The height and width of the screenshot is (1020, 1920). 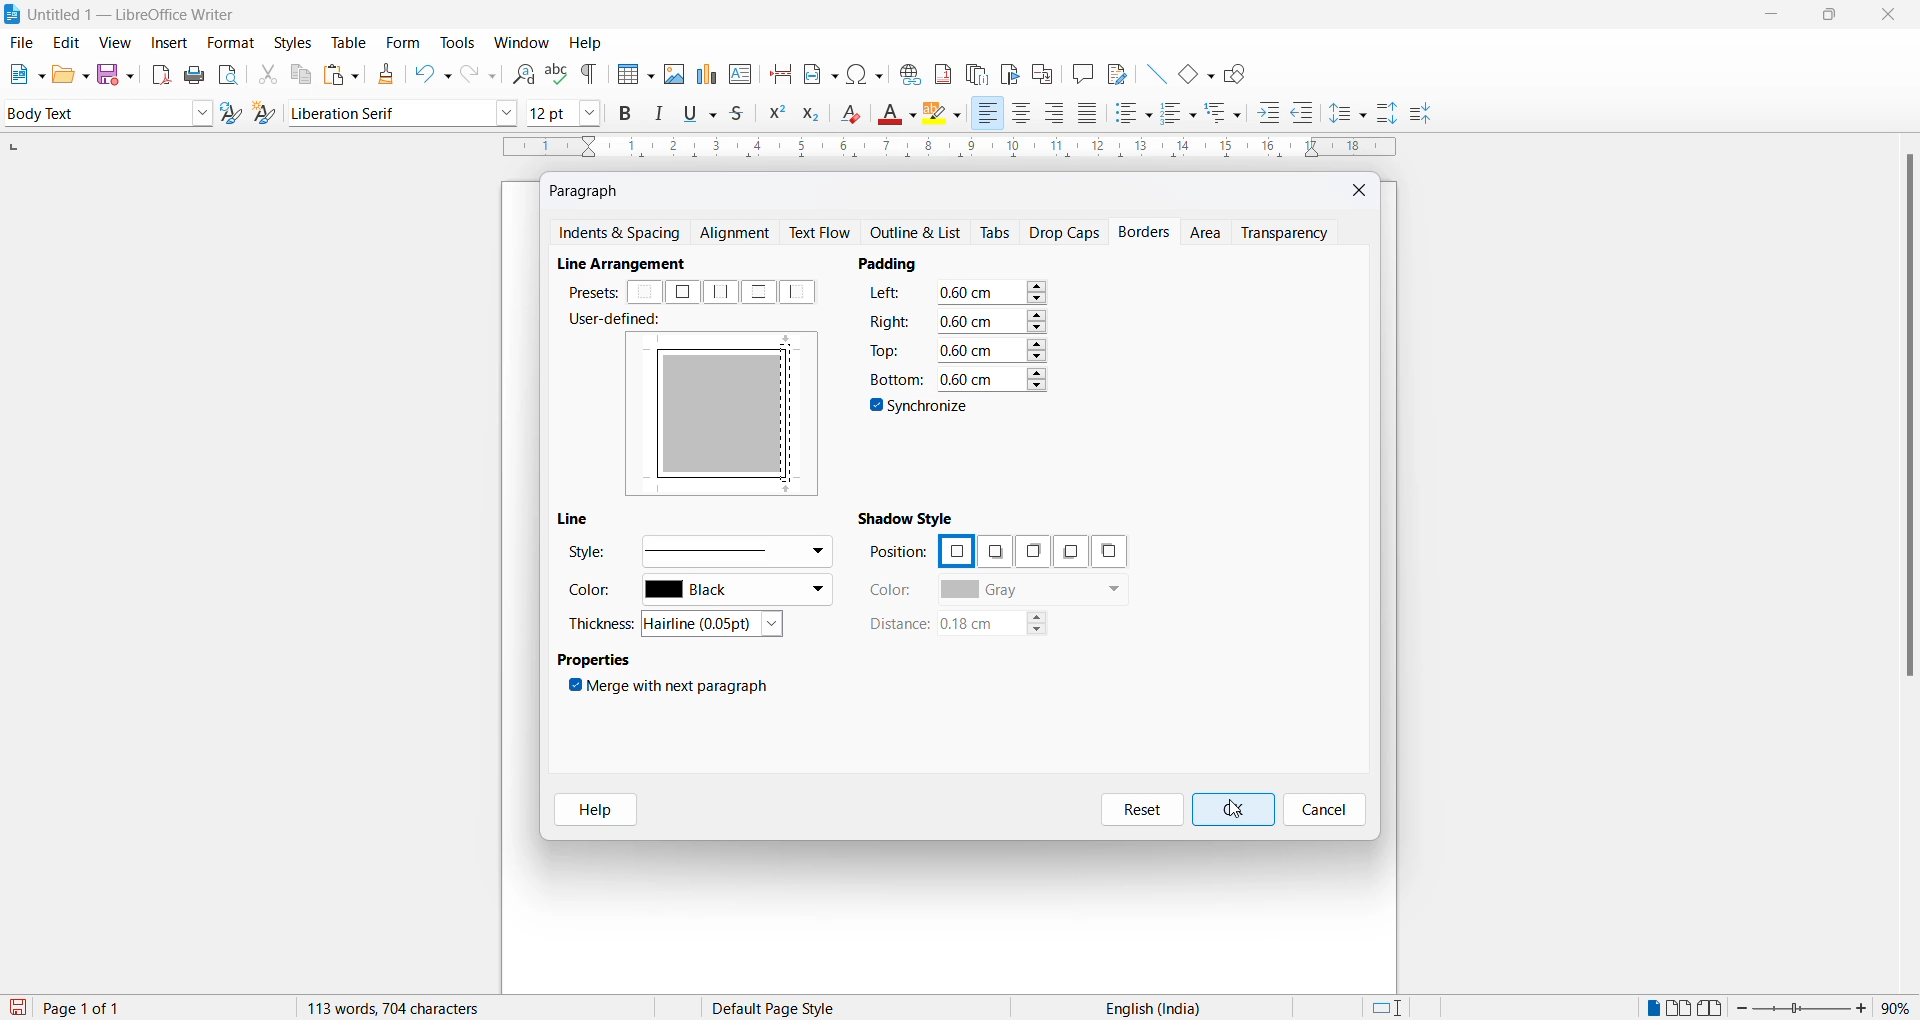 I want to click on copy, so click(x=298, y=74).